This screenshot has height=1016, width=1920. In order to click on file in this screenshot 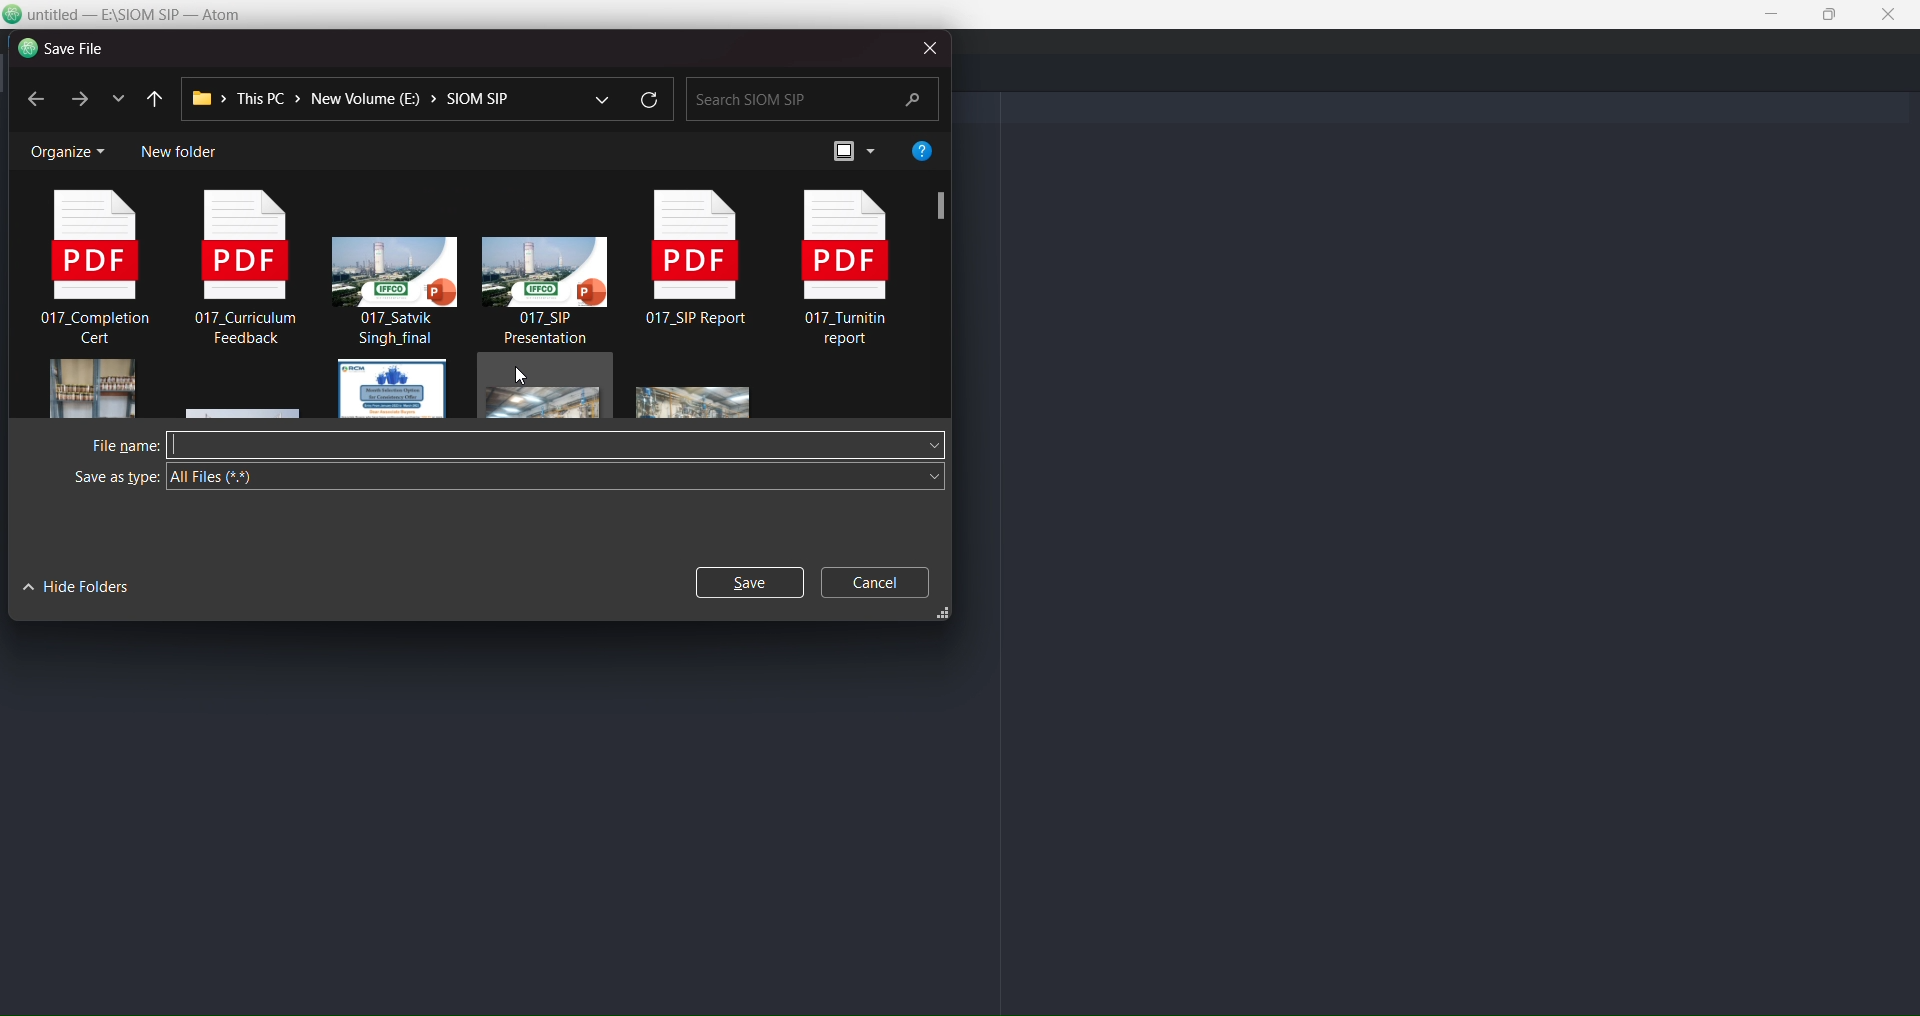, I will do `click(388, 388)`.